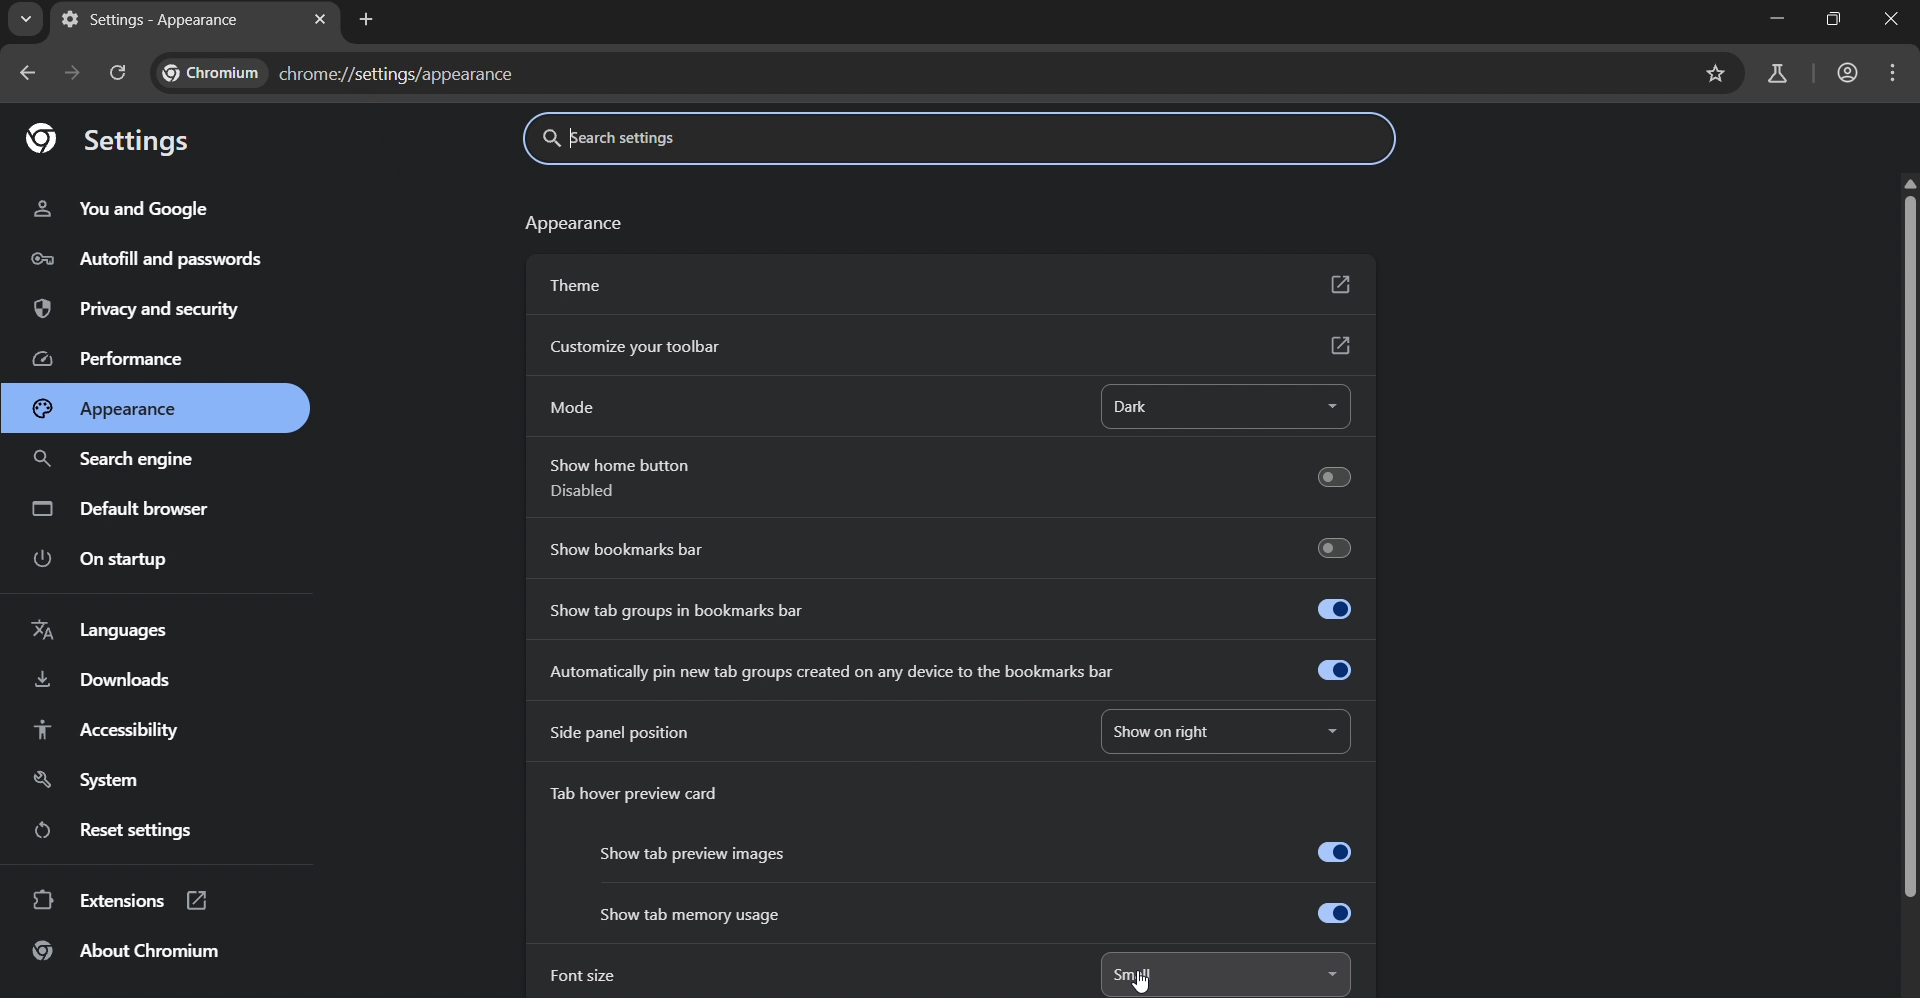 This screenshot has width=1920, height=998. What do you see at coordinates (1714, 75) in the screenshot?
I see `bookmark page` at bounding box center [1714, 75].